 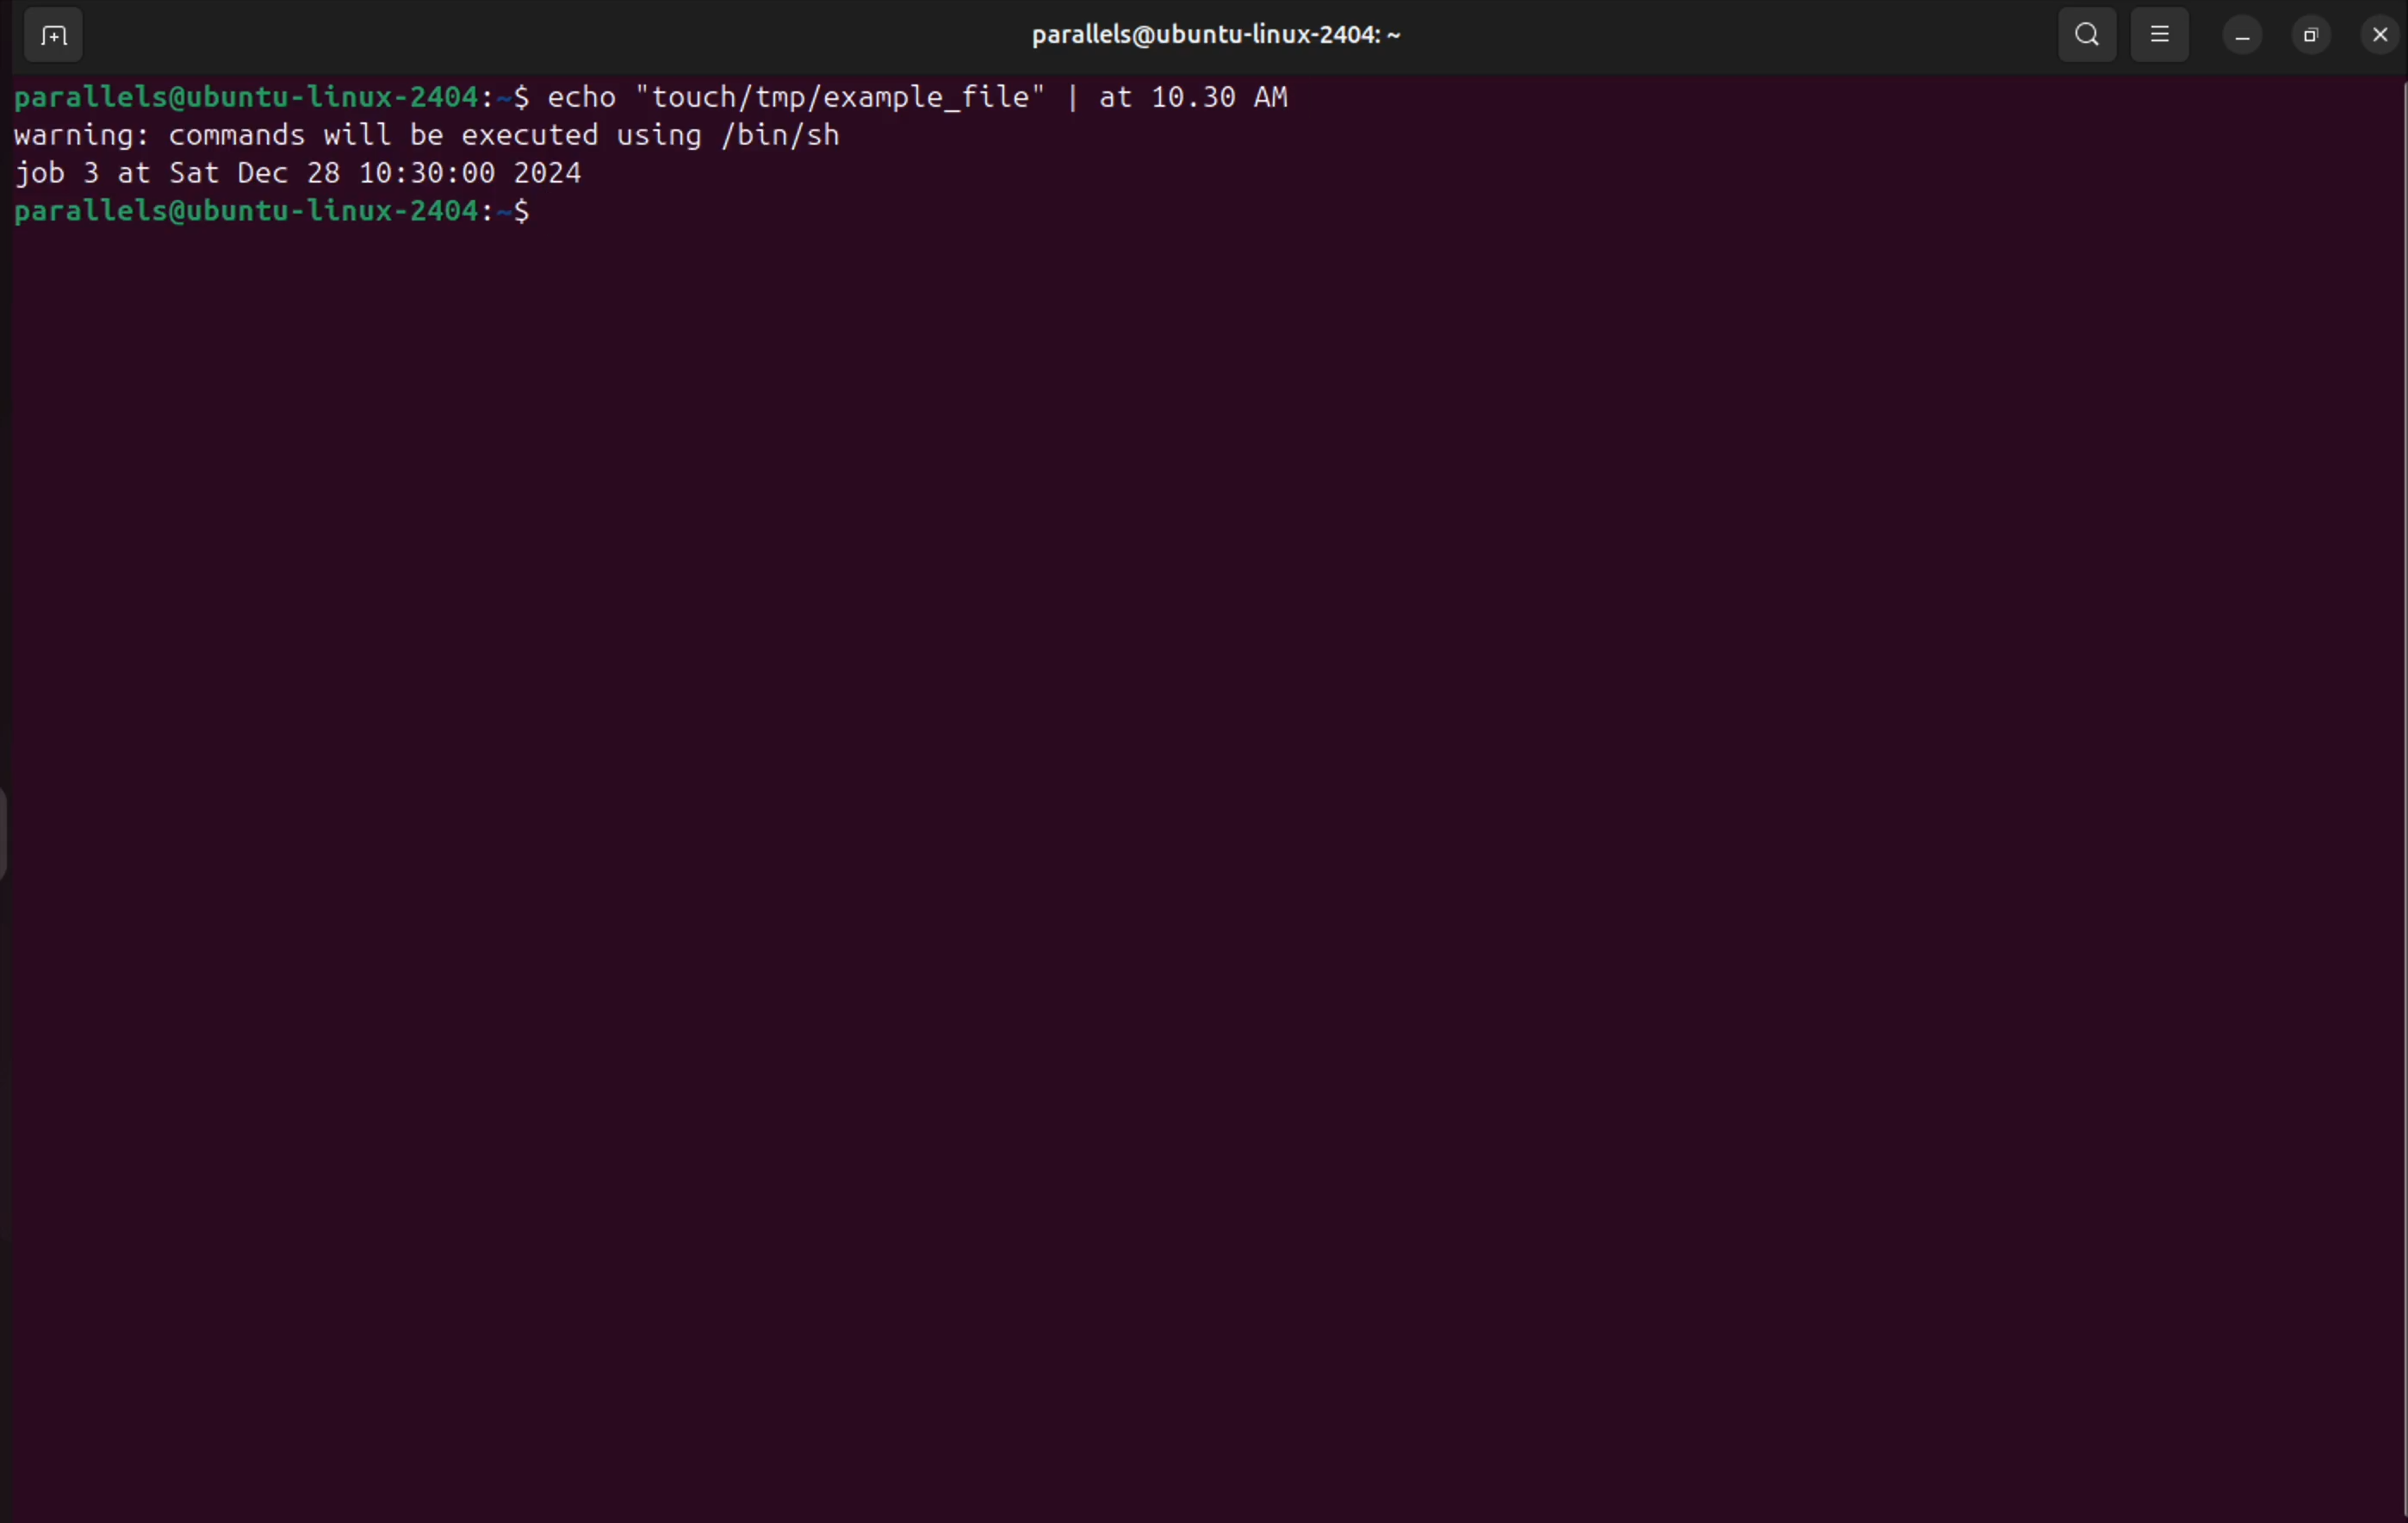 I want to click on minimize, so click(x=2244, y=38).